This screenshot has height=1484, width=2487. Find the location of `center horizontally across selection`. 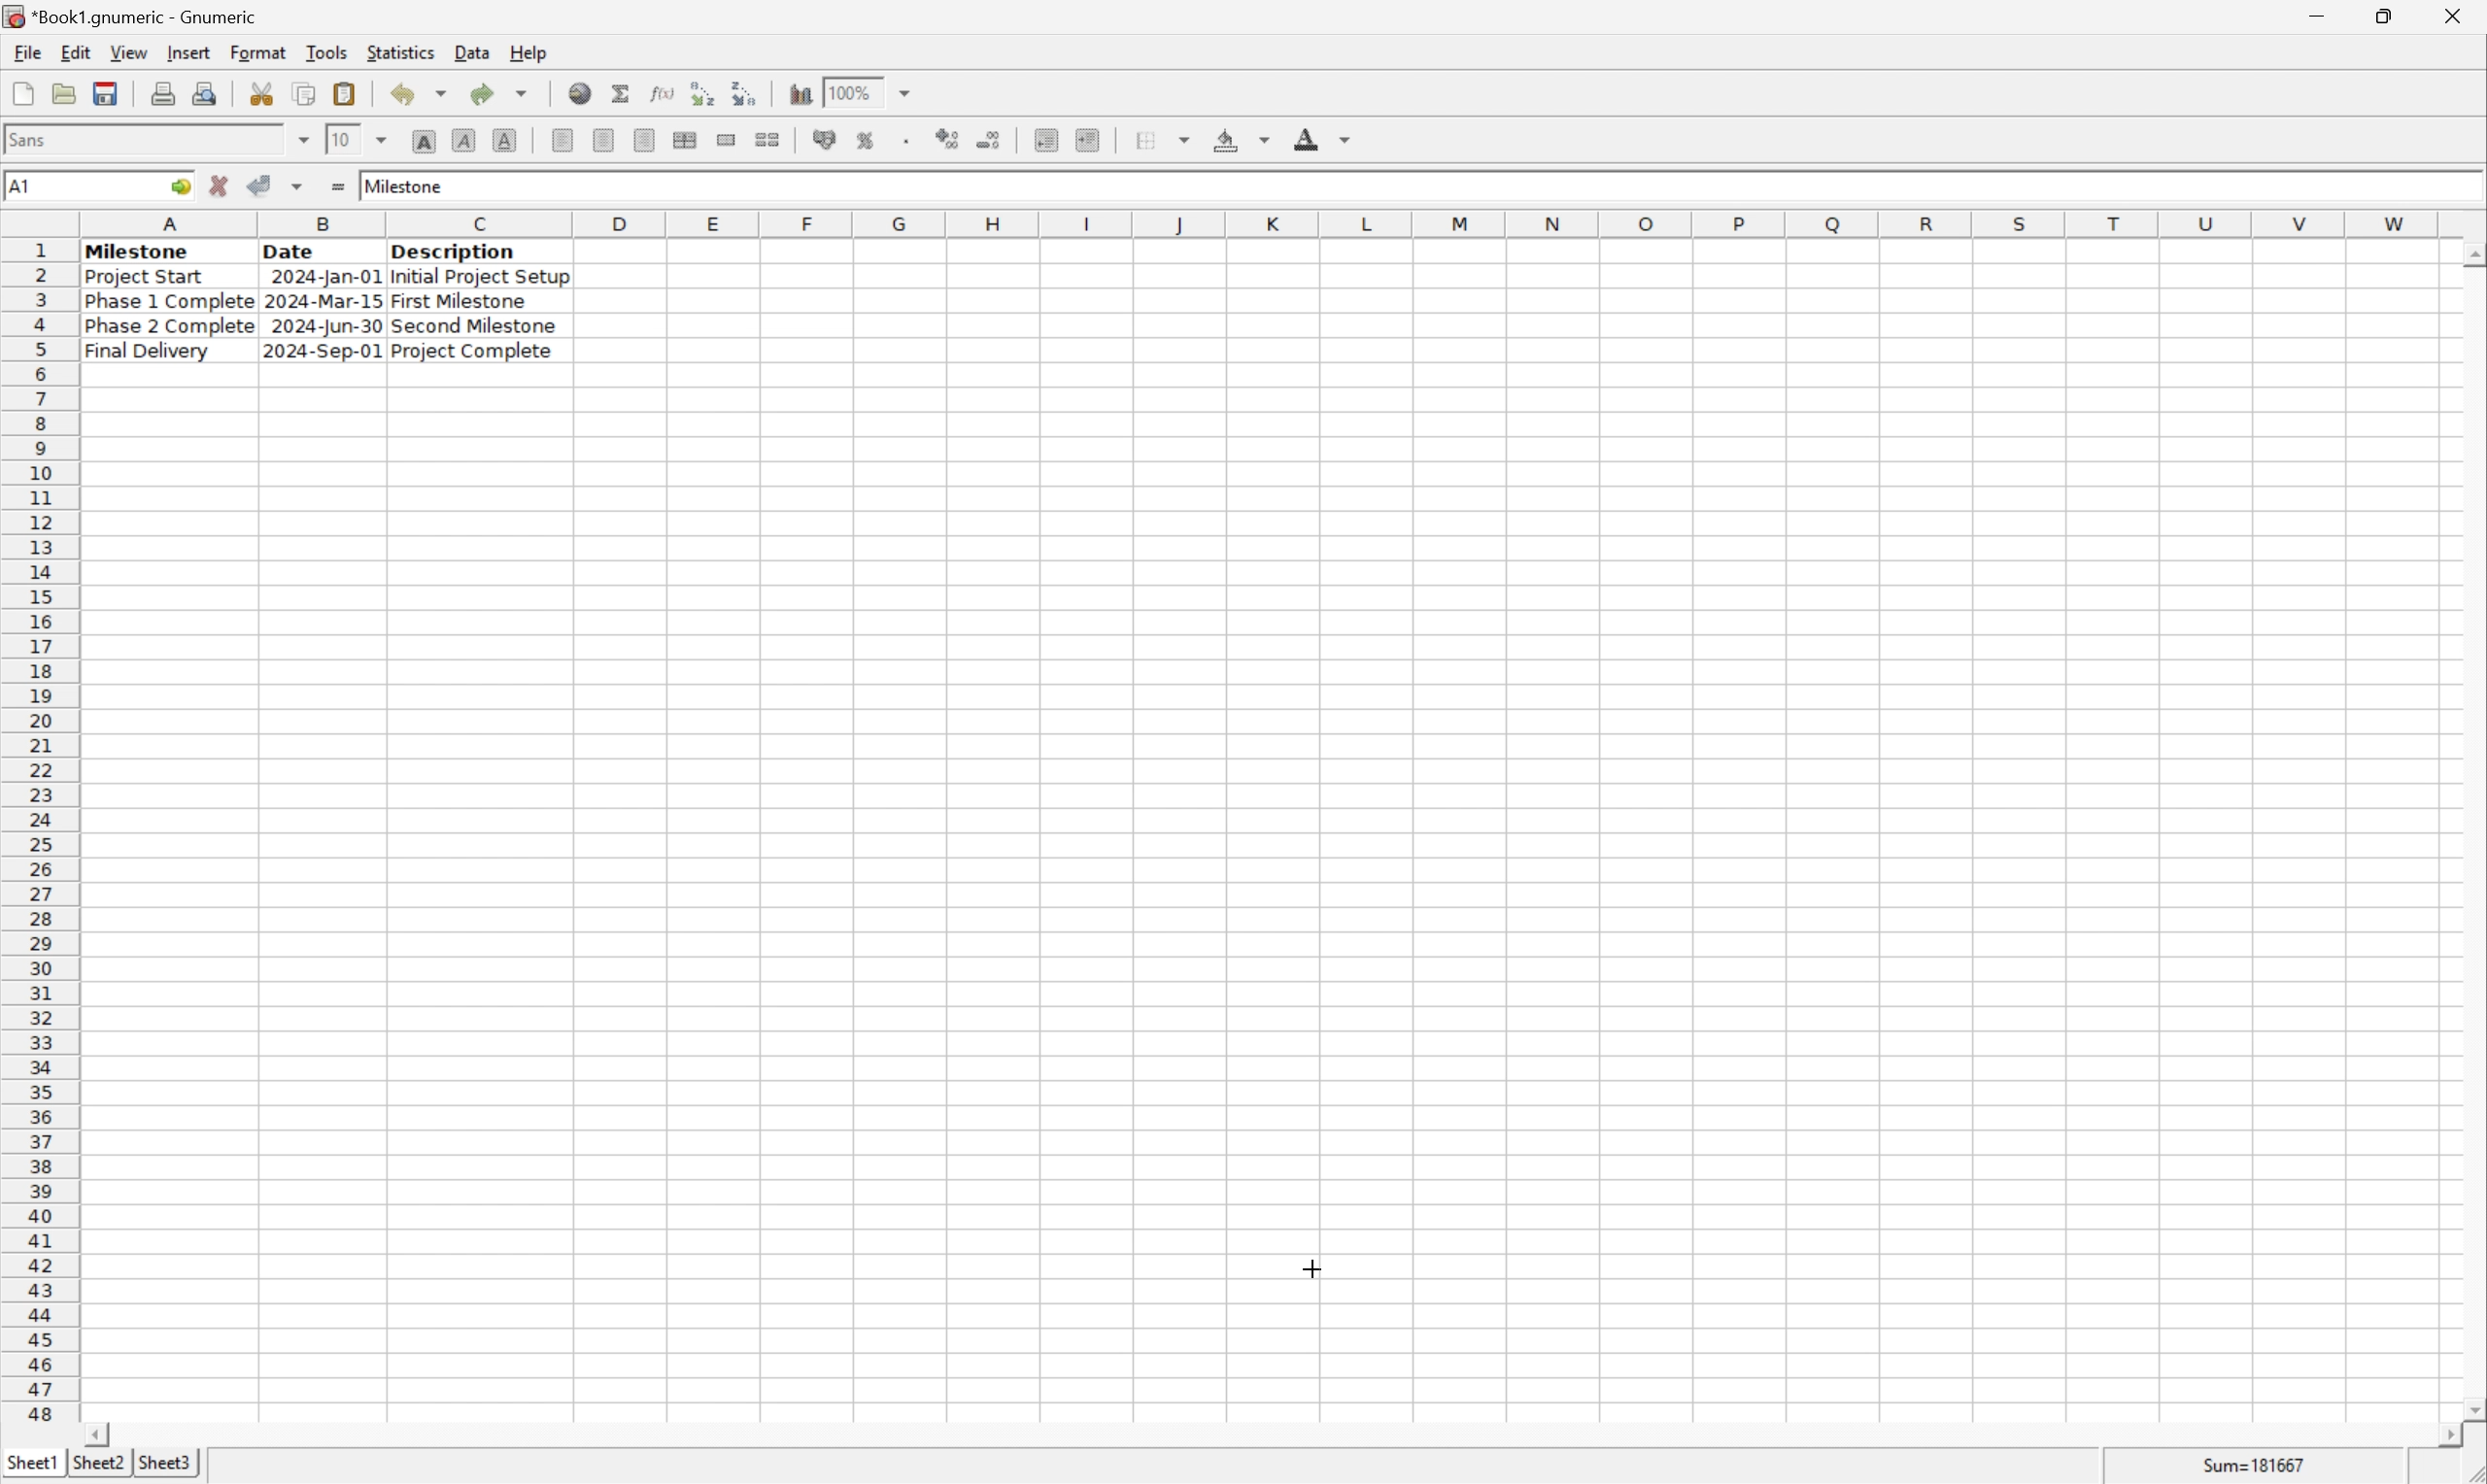

center horizontally across selection is located at coordinates (686, 140).